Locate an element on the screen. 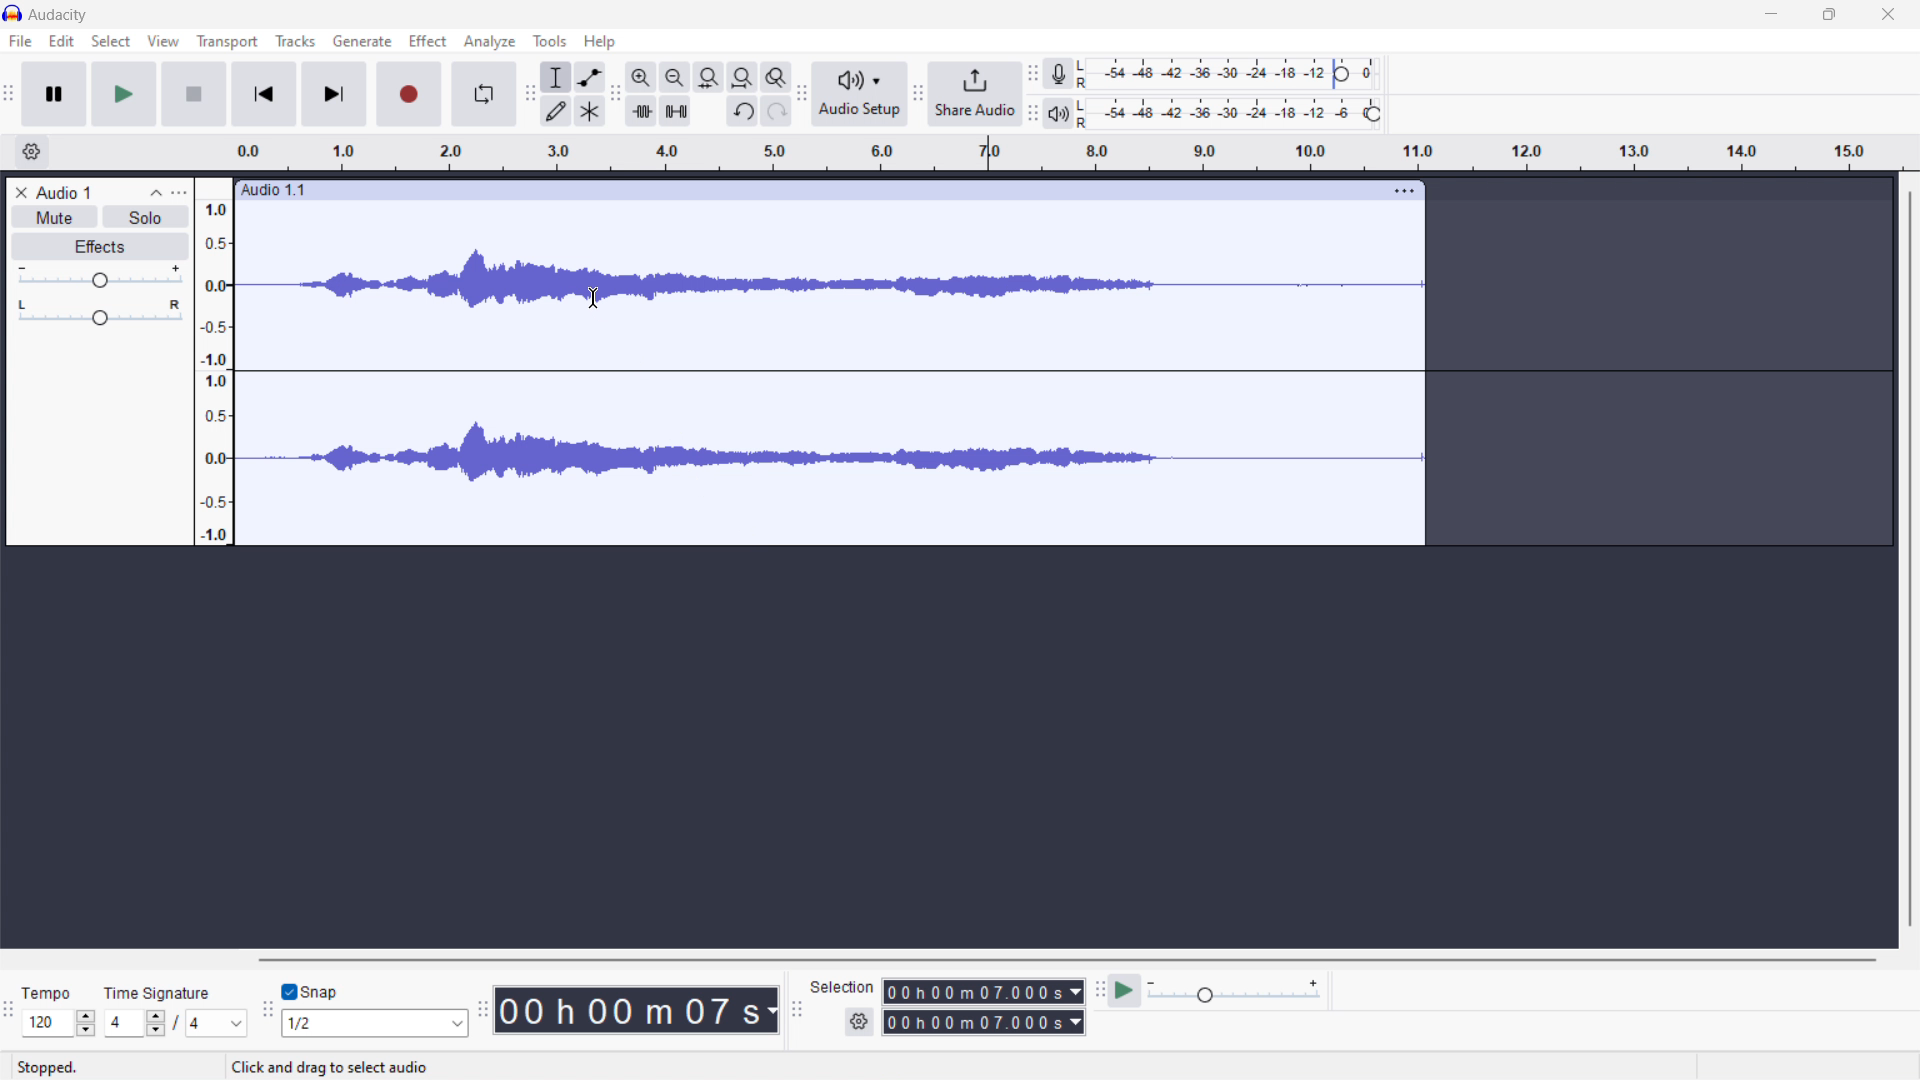 The image size is (1920, 1080). recording meter toolbar is located at coordinates (1033, 74).